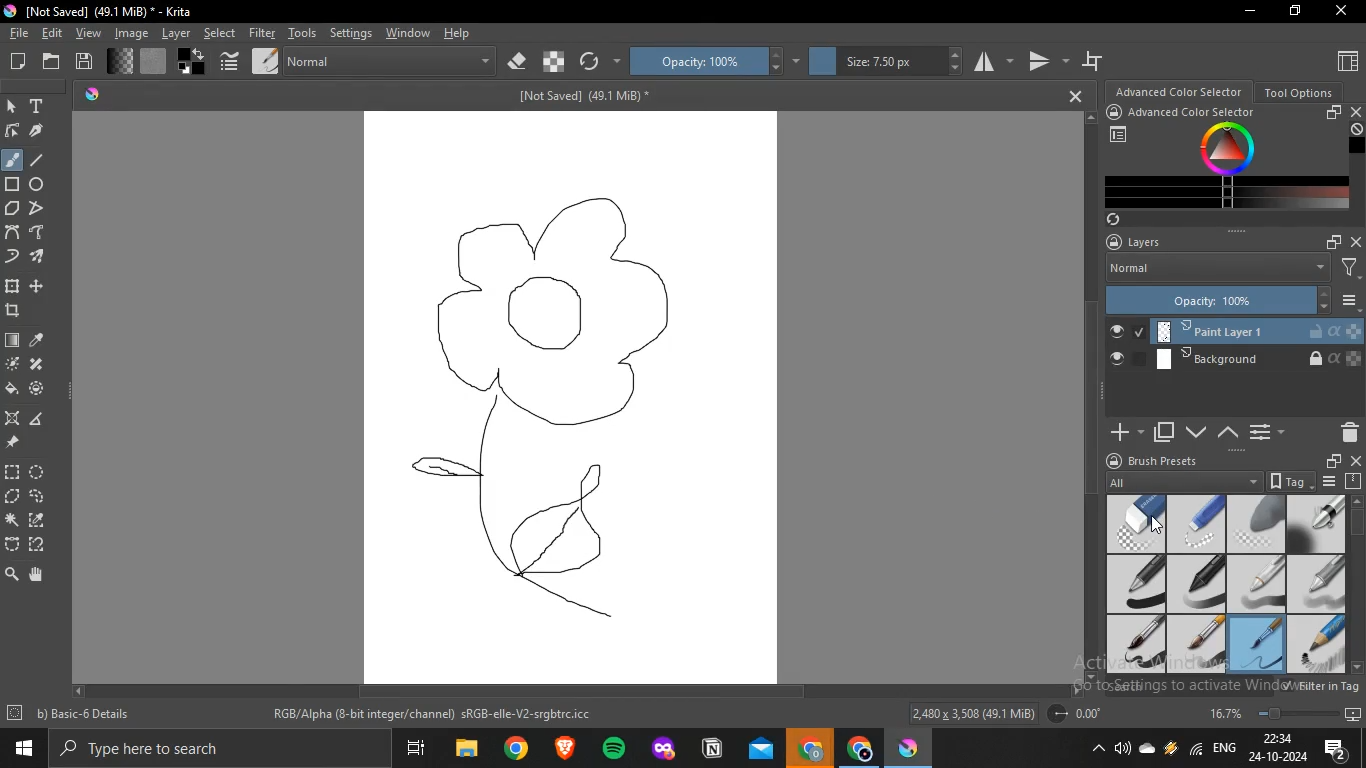  I want to click on b) Basic-6 Details, so click(84, 713).